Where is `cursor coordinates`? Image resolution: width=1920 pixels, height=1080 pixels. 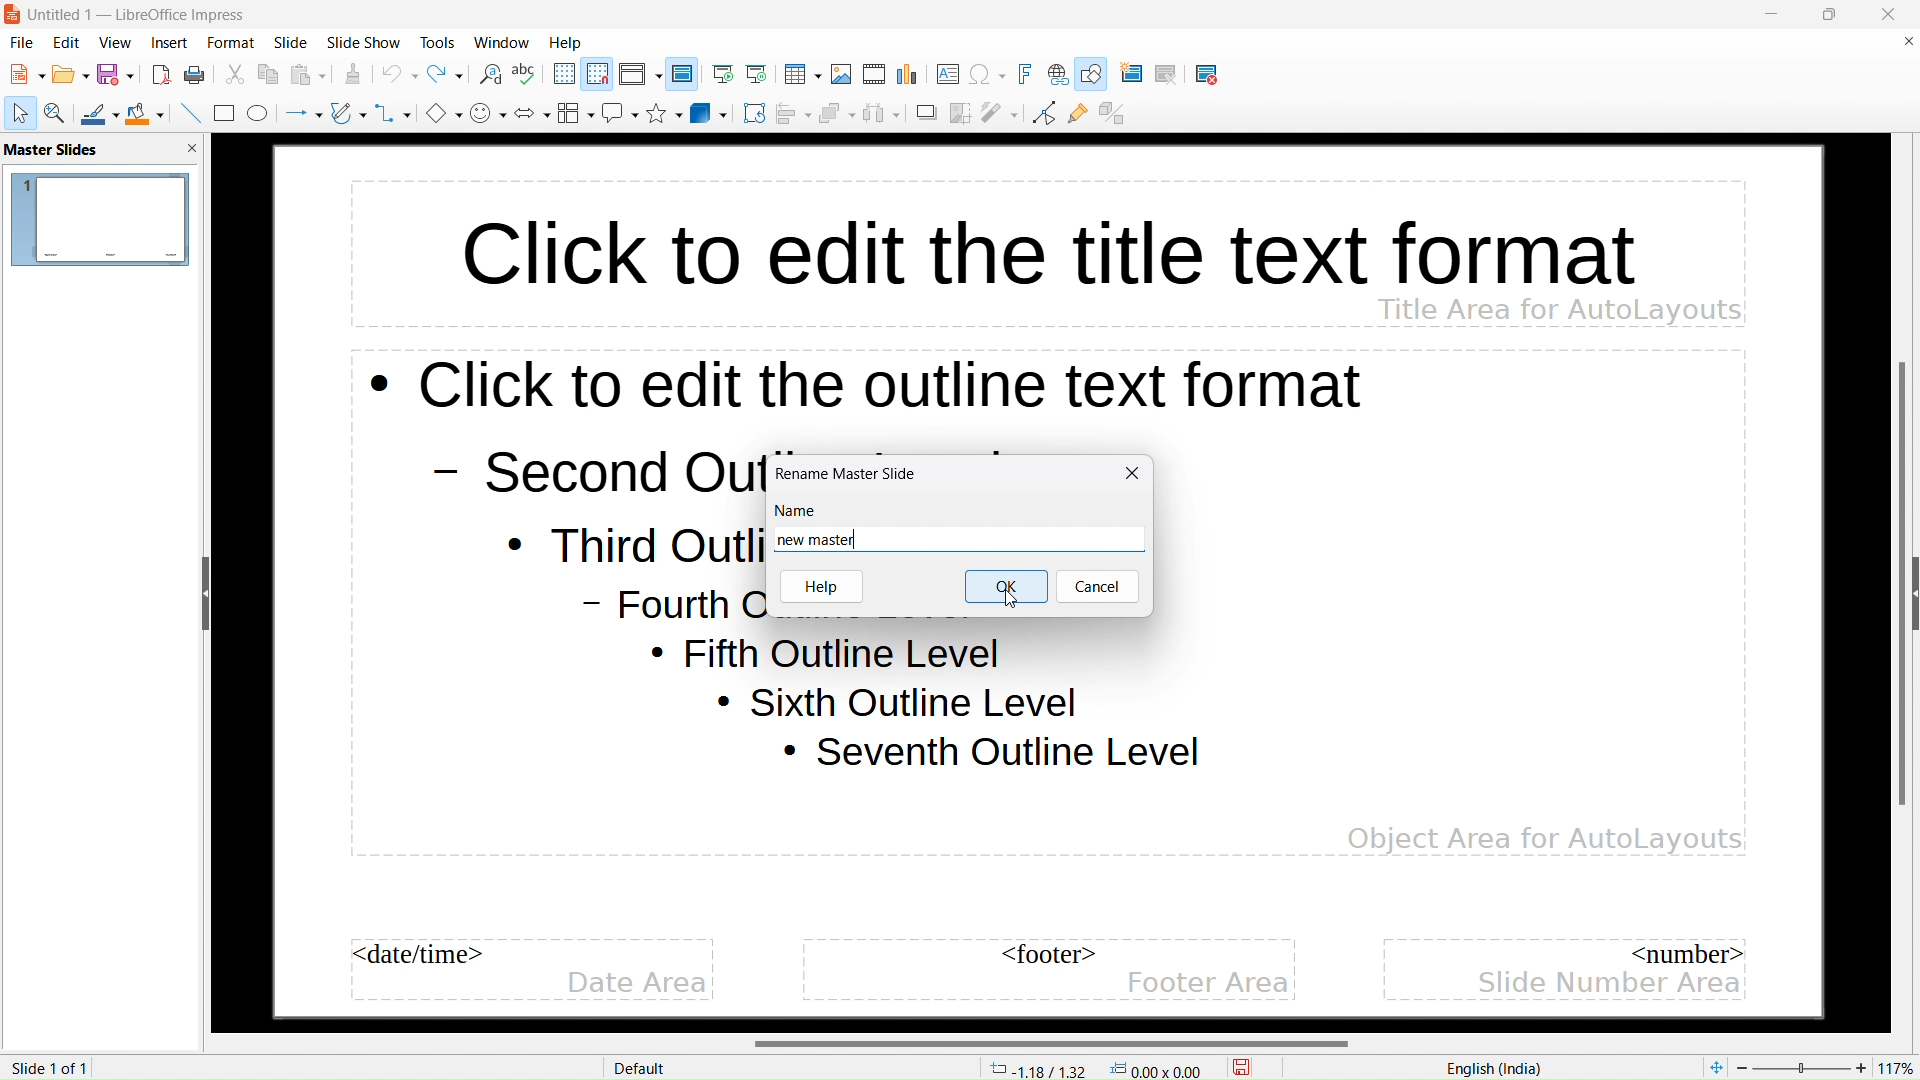
cursor coordinates is located at coordinates (1039, 1067).